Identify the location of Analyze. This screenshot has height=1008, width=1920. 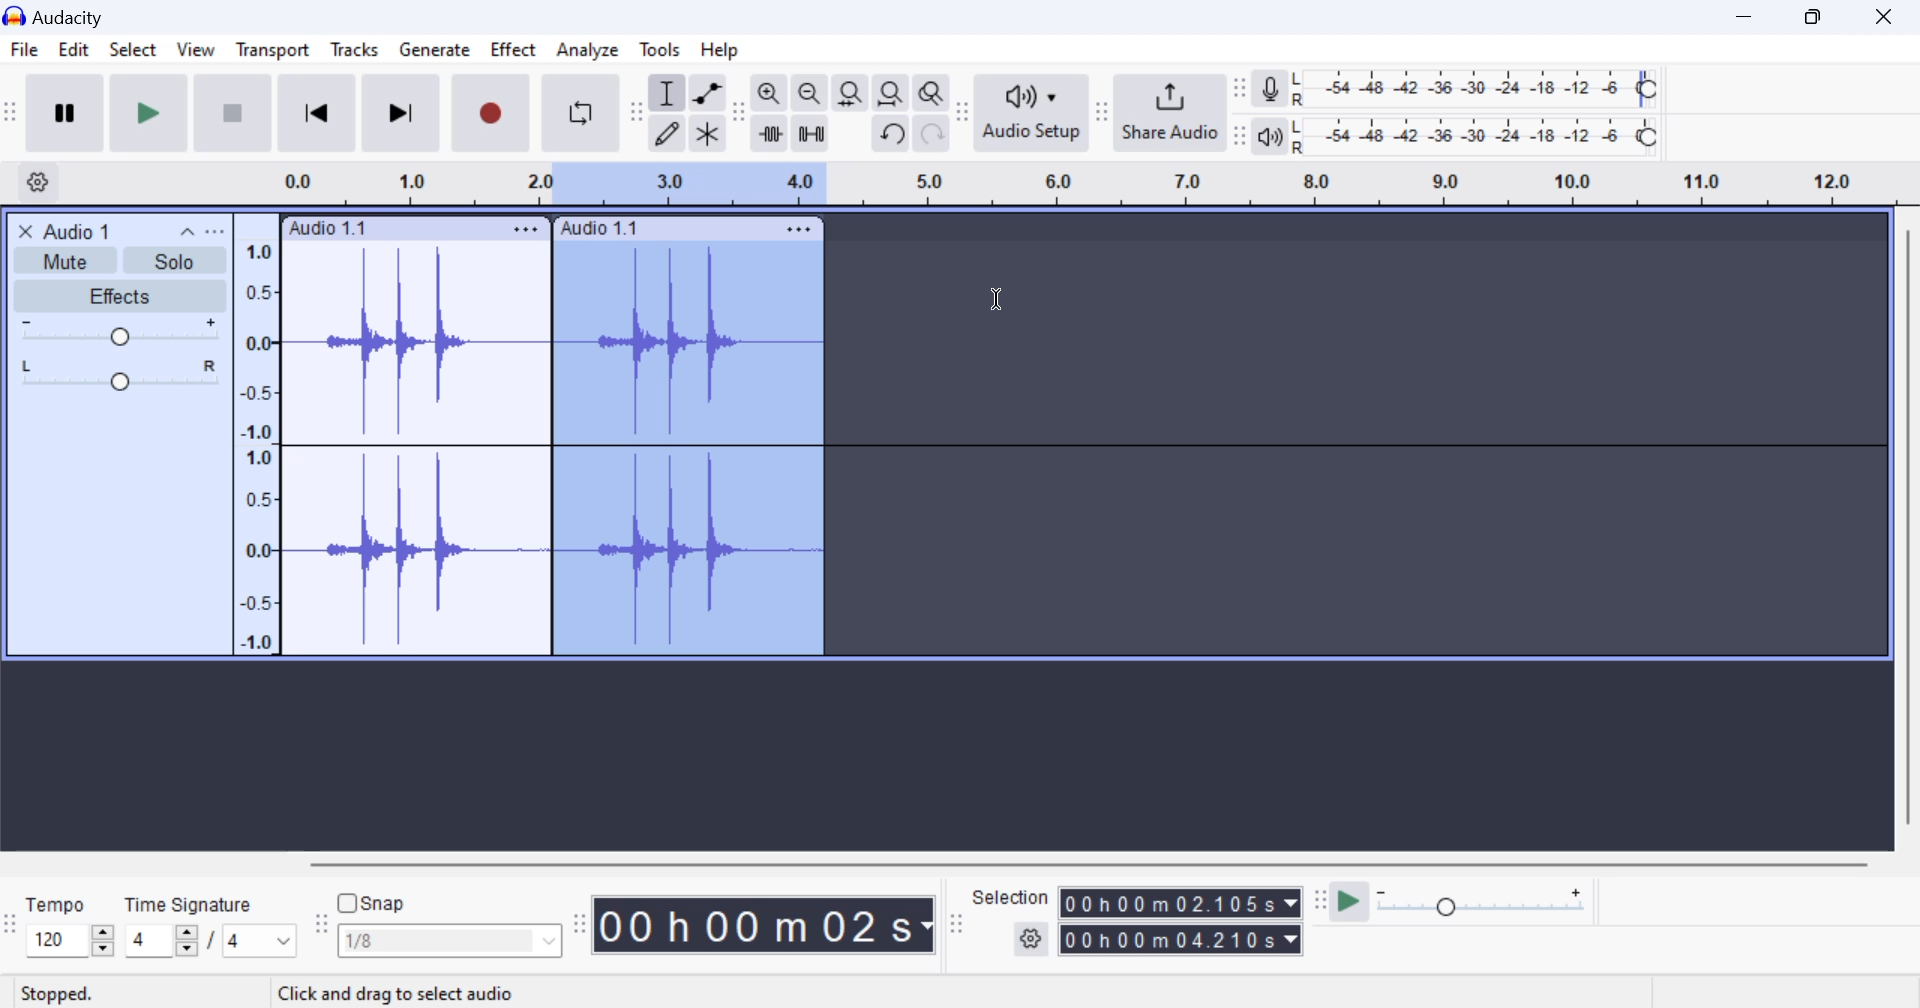
(588, 50).